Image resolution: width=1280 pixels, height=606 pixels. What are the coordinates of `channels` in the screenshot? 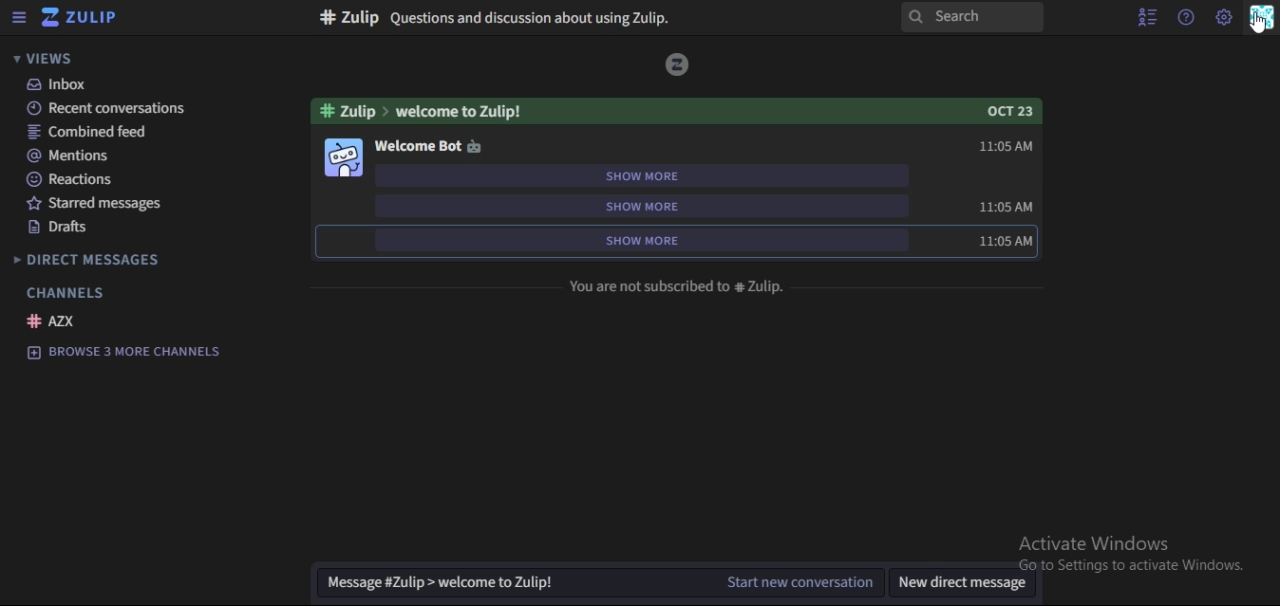 It's located at (62, 288).